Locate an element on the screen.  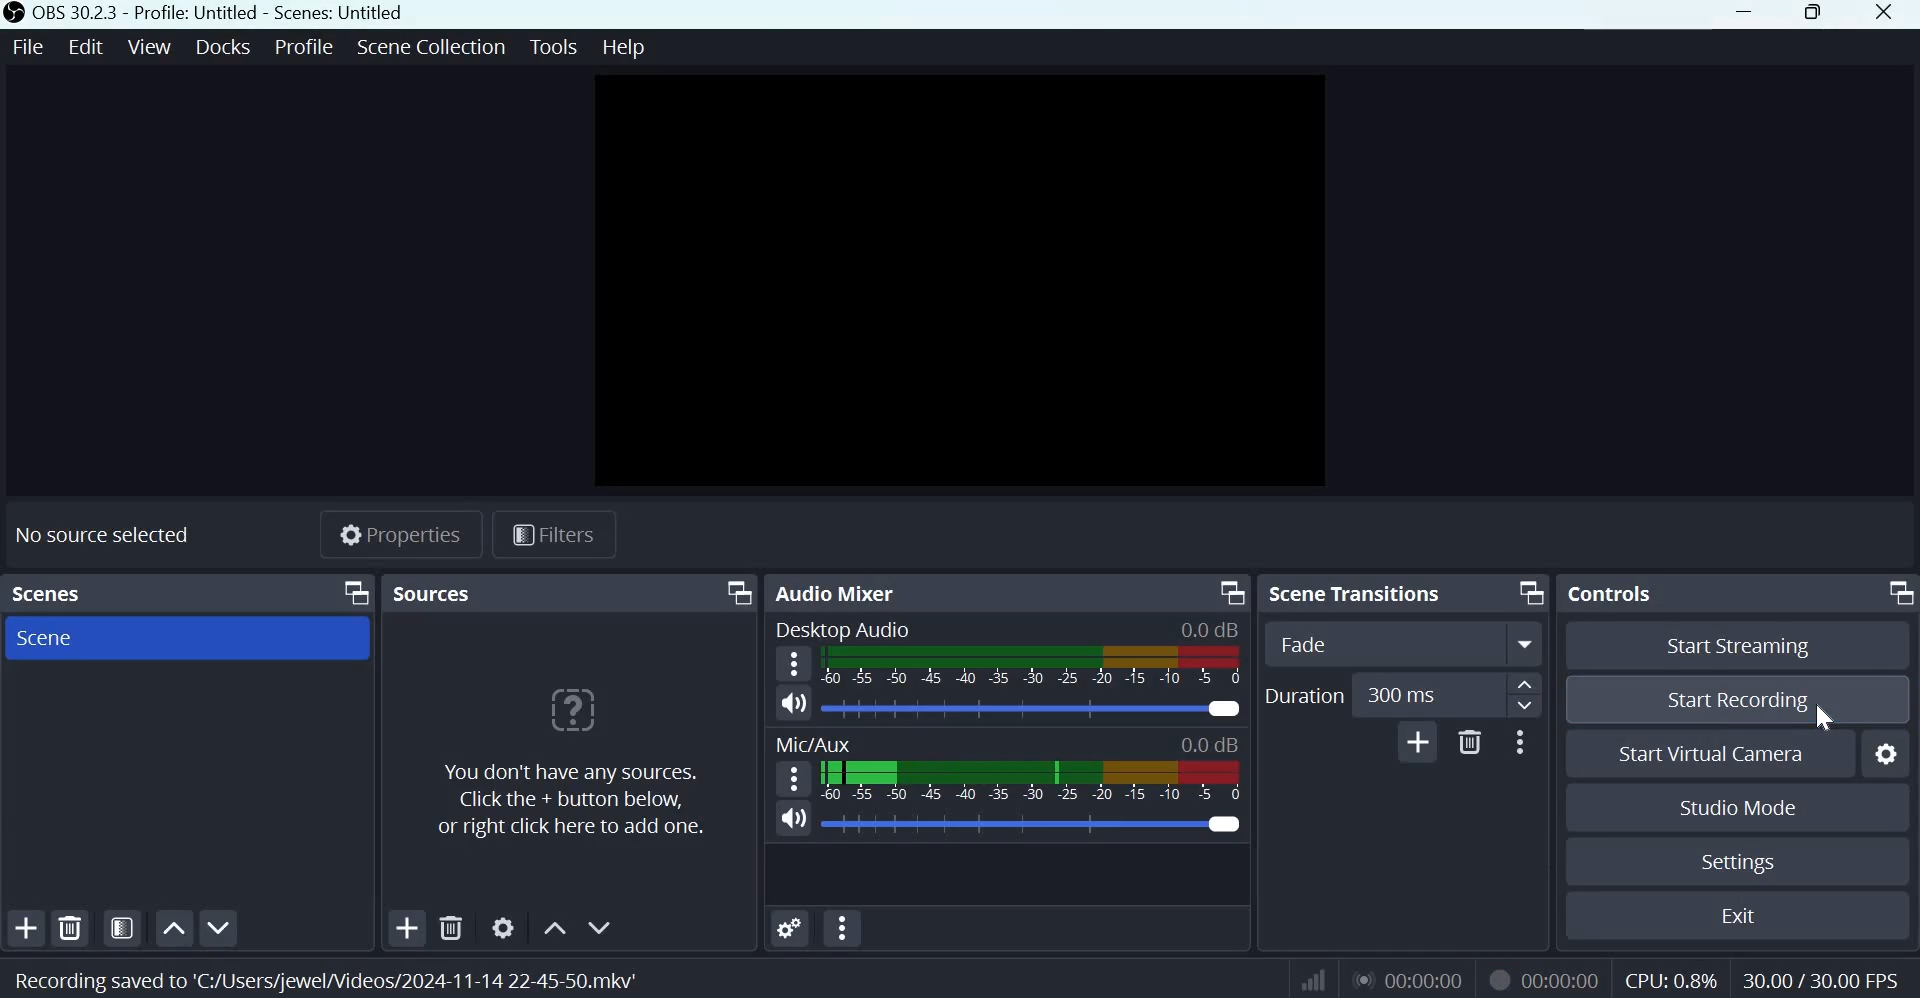
Canvas is located at coordinates (958, 277).